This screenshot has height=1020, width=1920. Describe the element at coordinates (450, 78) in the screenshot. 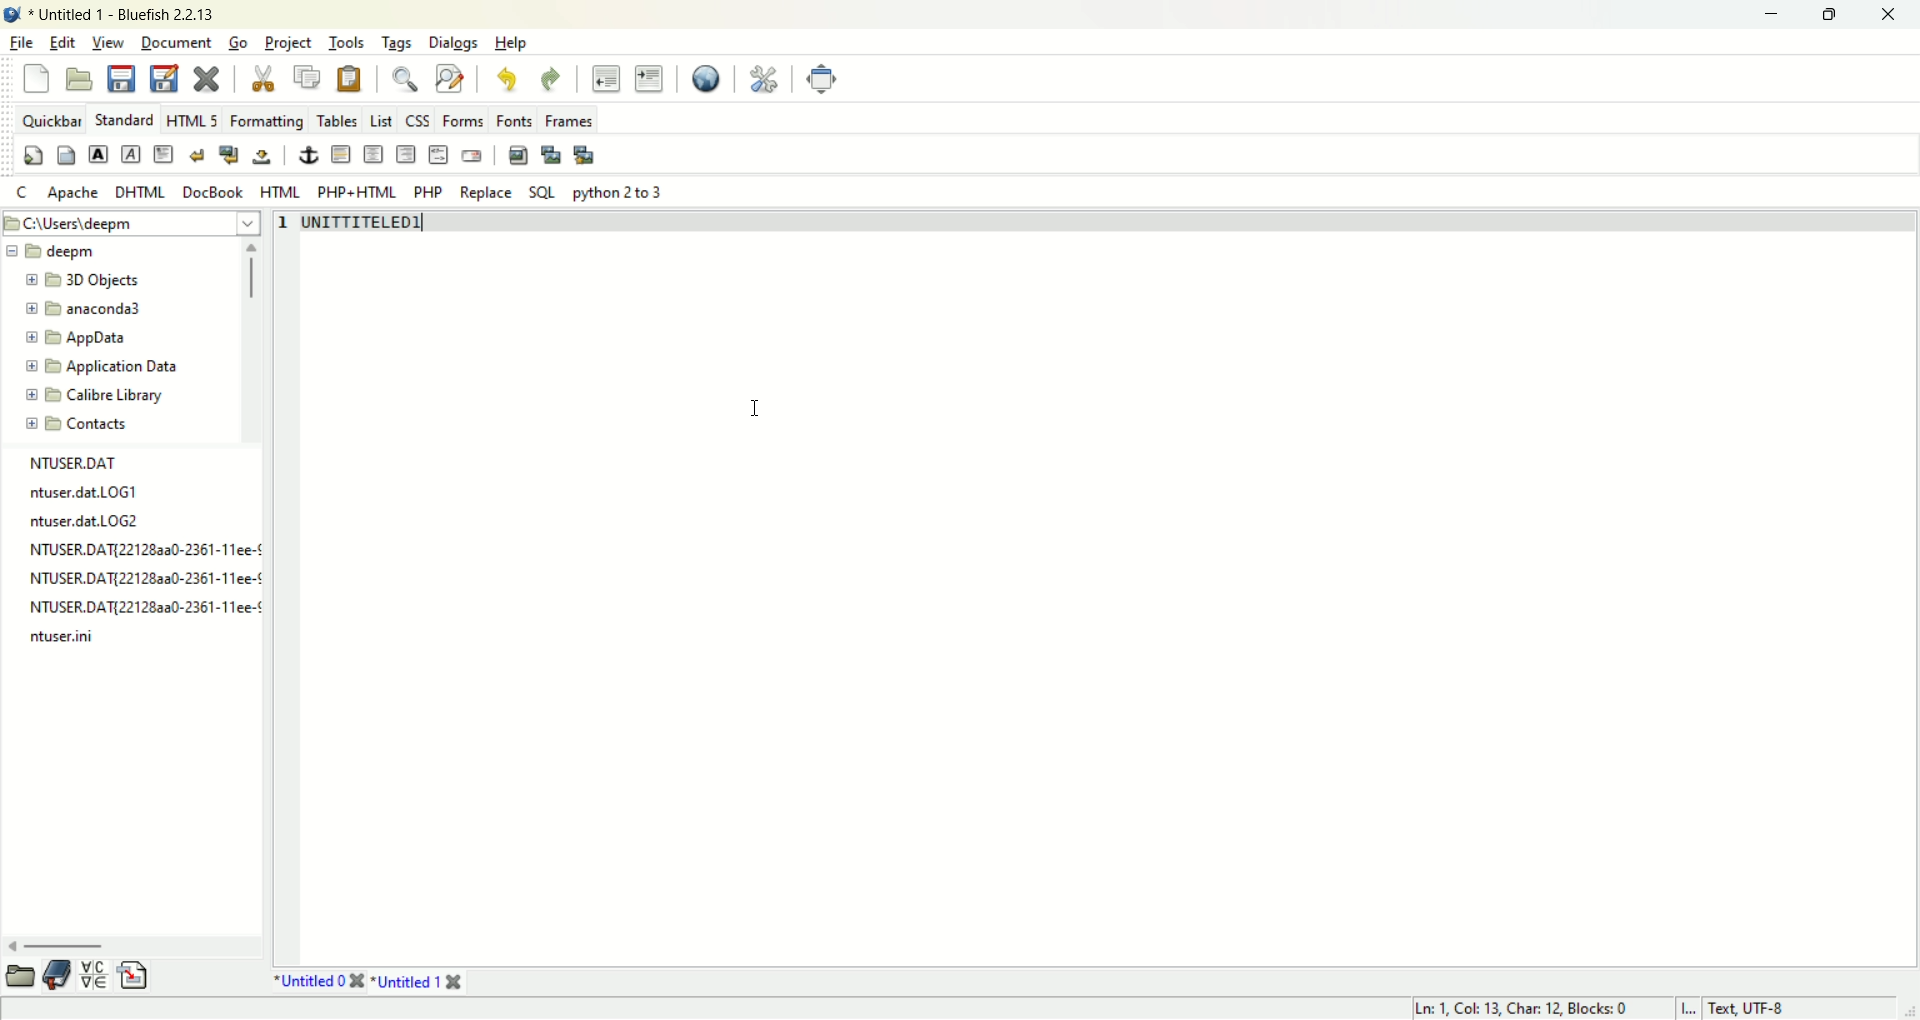

I see `advanced find and replace` at that location.